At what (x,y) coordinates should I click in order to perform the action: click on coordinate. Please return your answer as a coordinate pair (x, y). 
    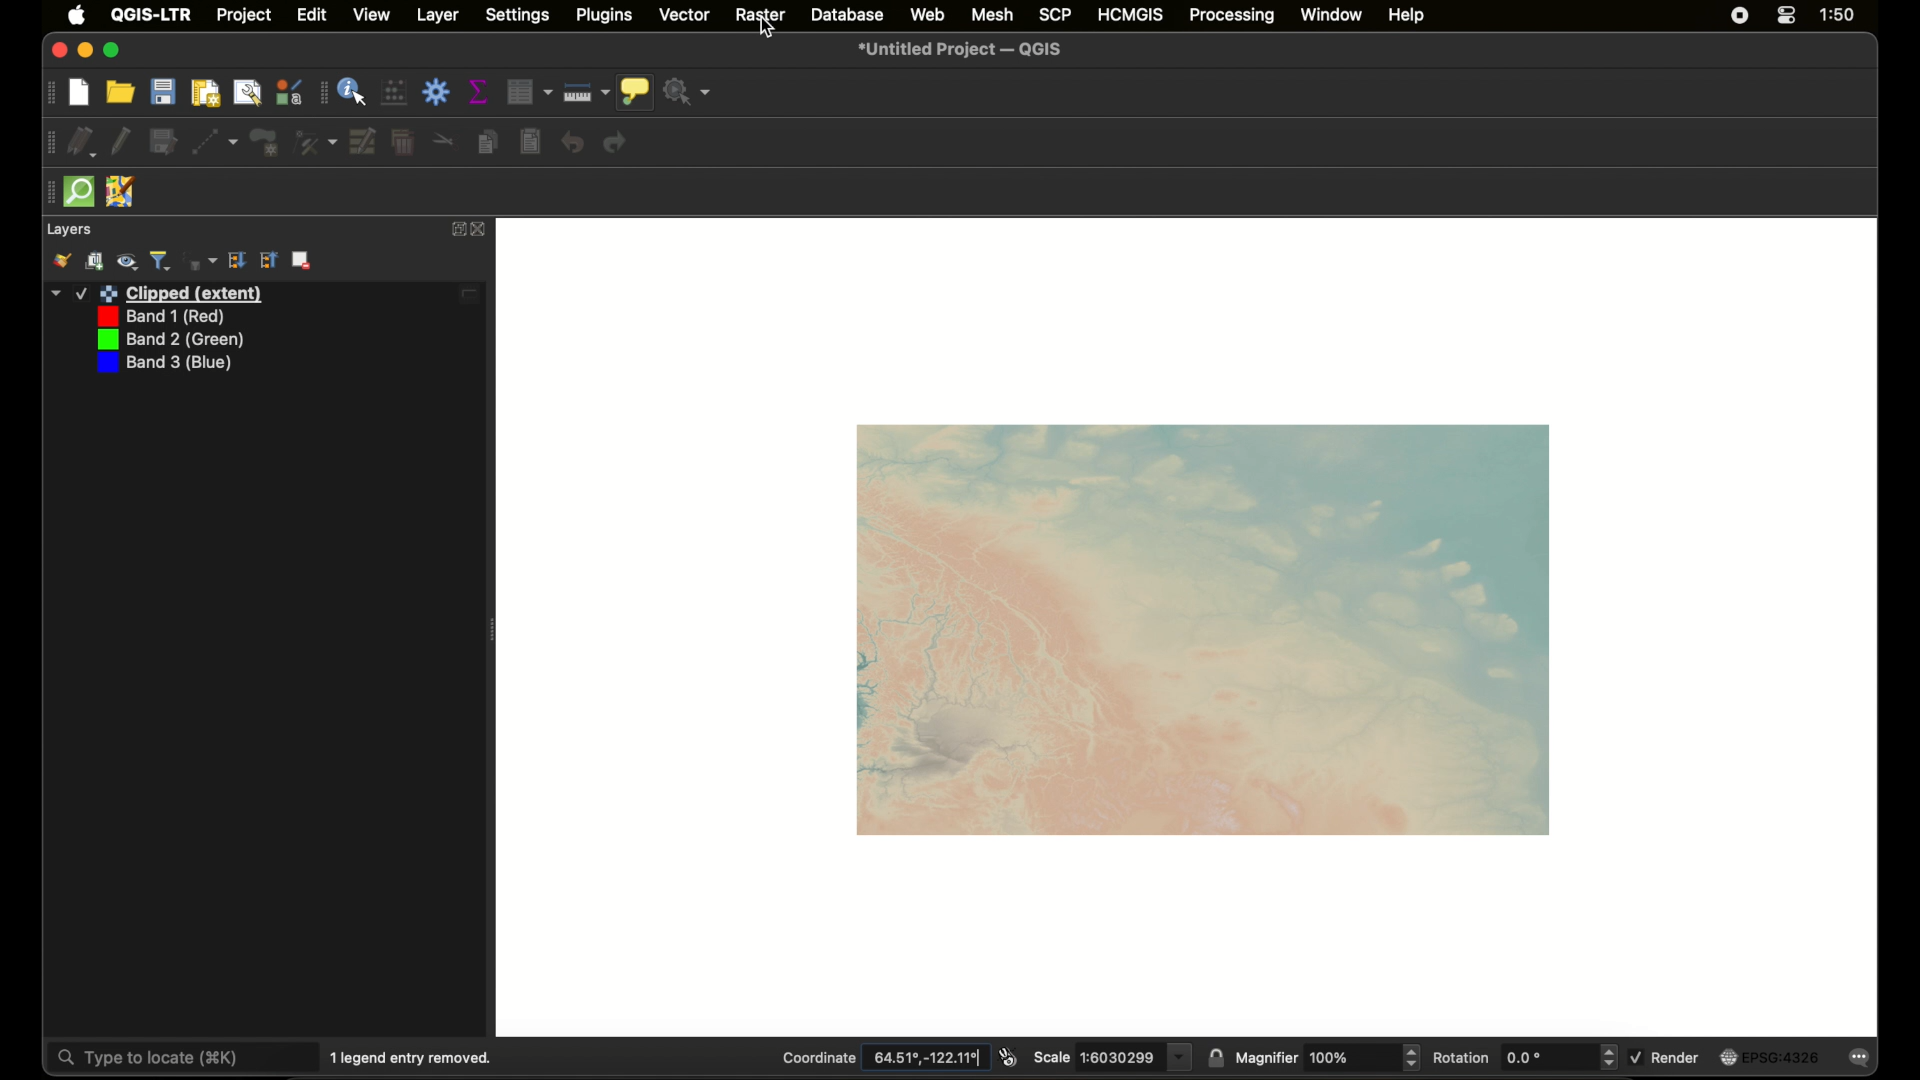
    Looking at the image, I should click on (882, 1058).